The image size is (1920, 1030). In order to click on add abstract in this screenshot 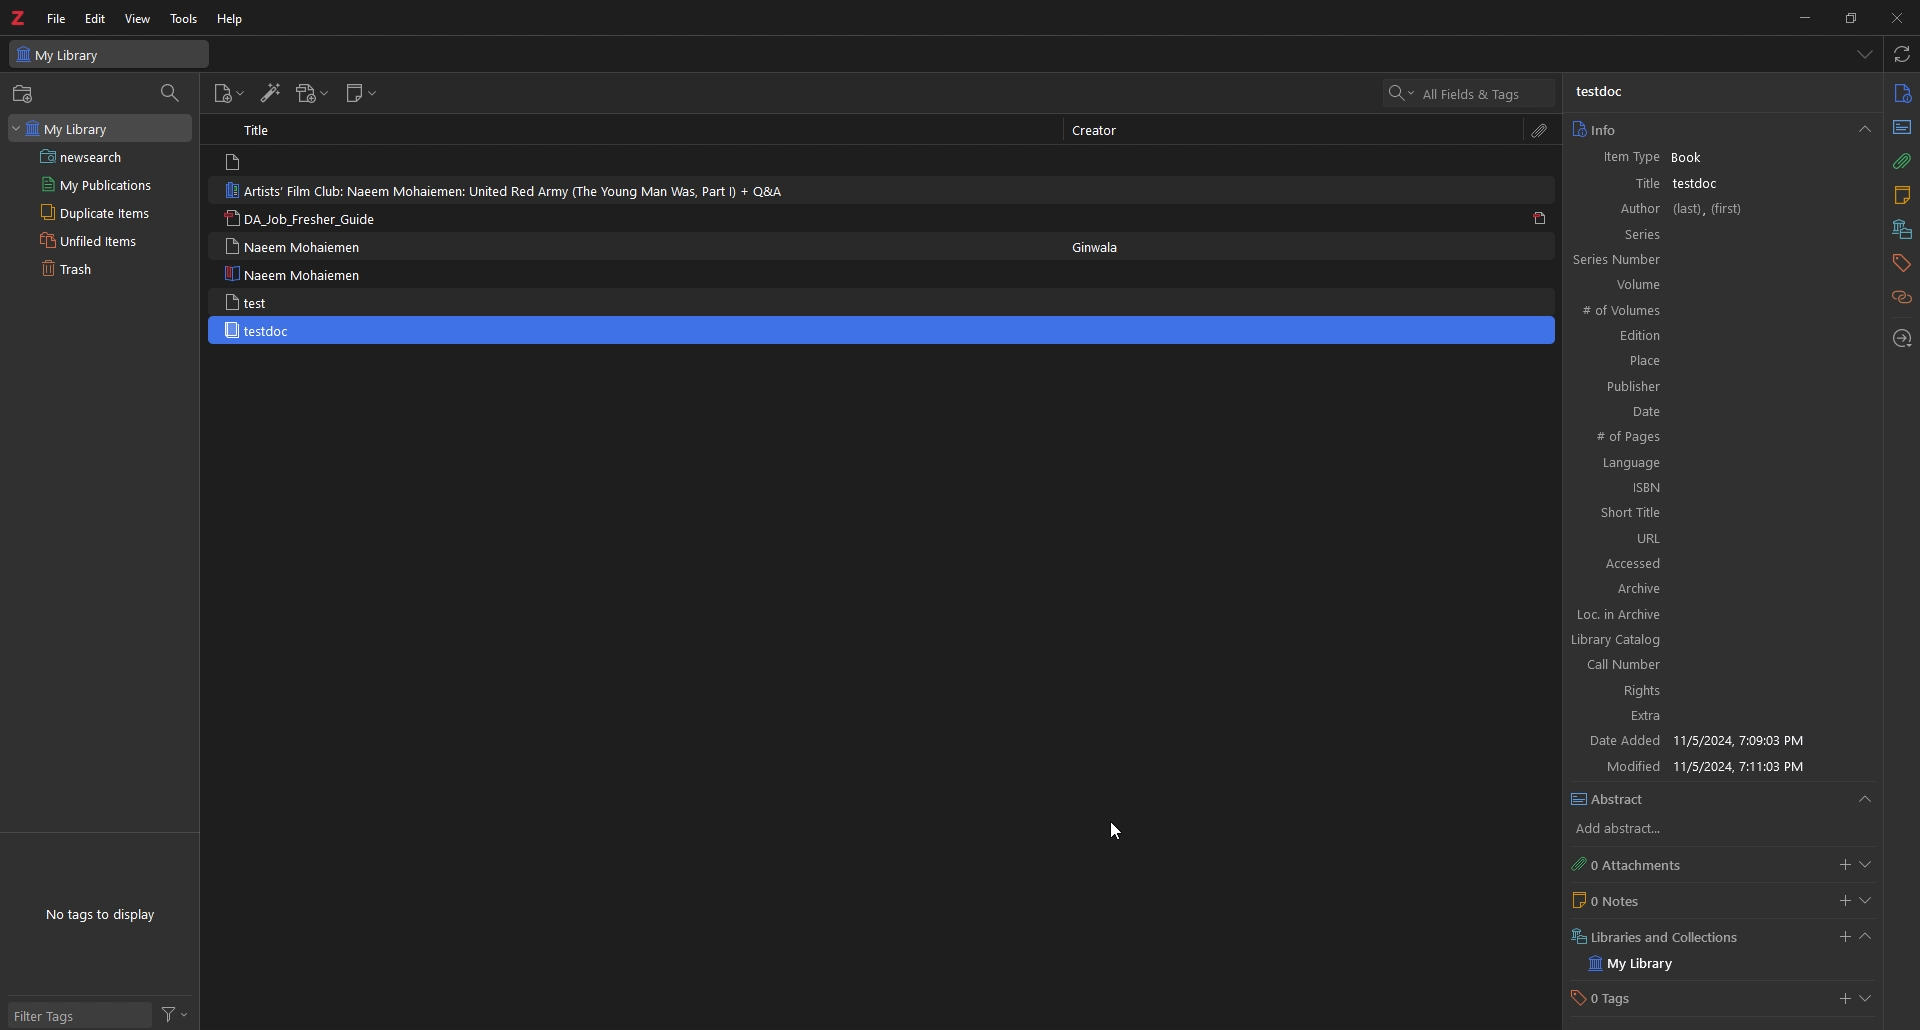, I will do `click(1636, 830)`.